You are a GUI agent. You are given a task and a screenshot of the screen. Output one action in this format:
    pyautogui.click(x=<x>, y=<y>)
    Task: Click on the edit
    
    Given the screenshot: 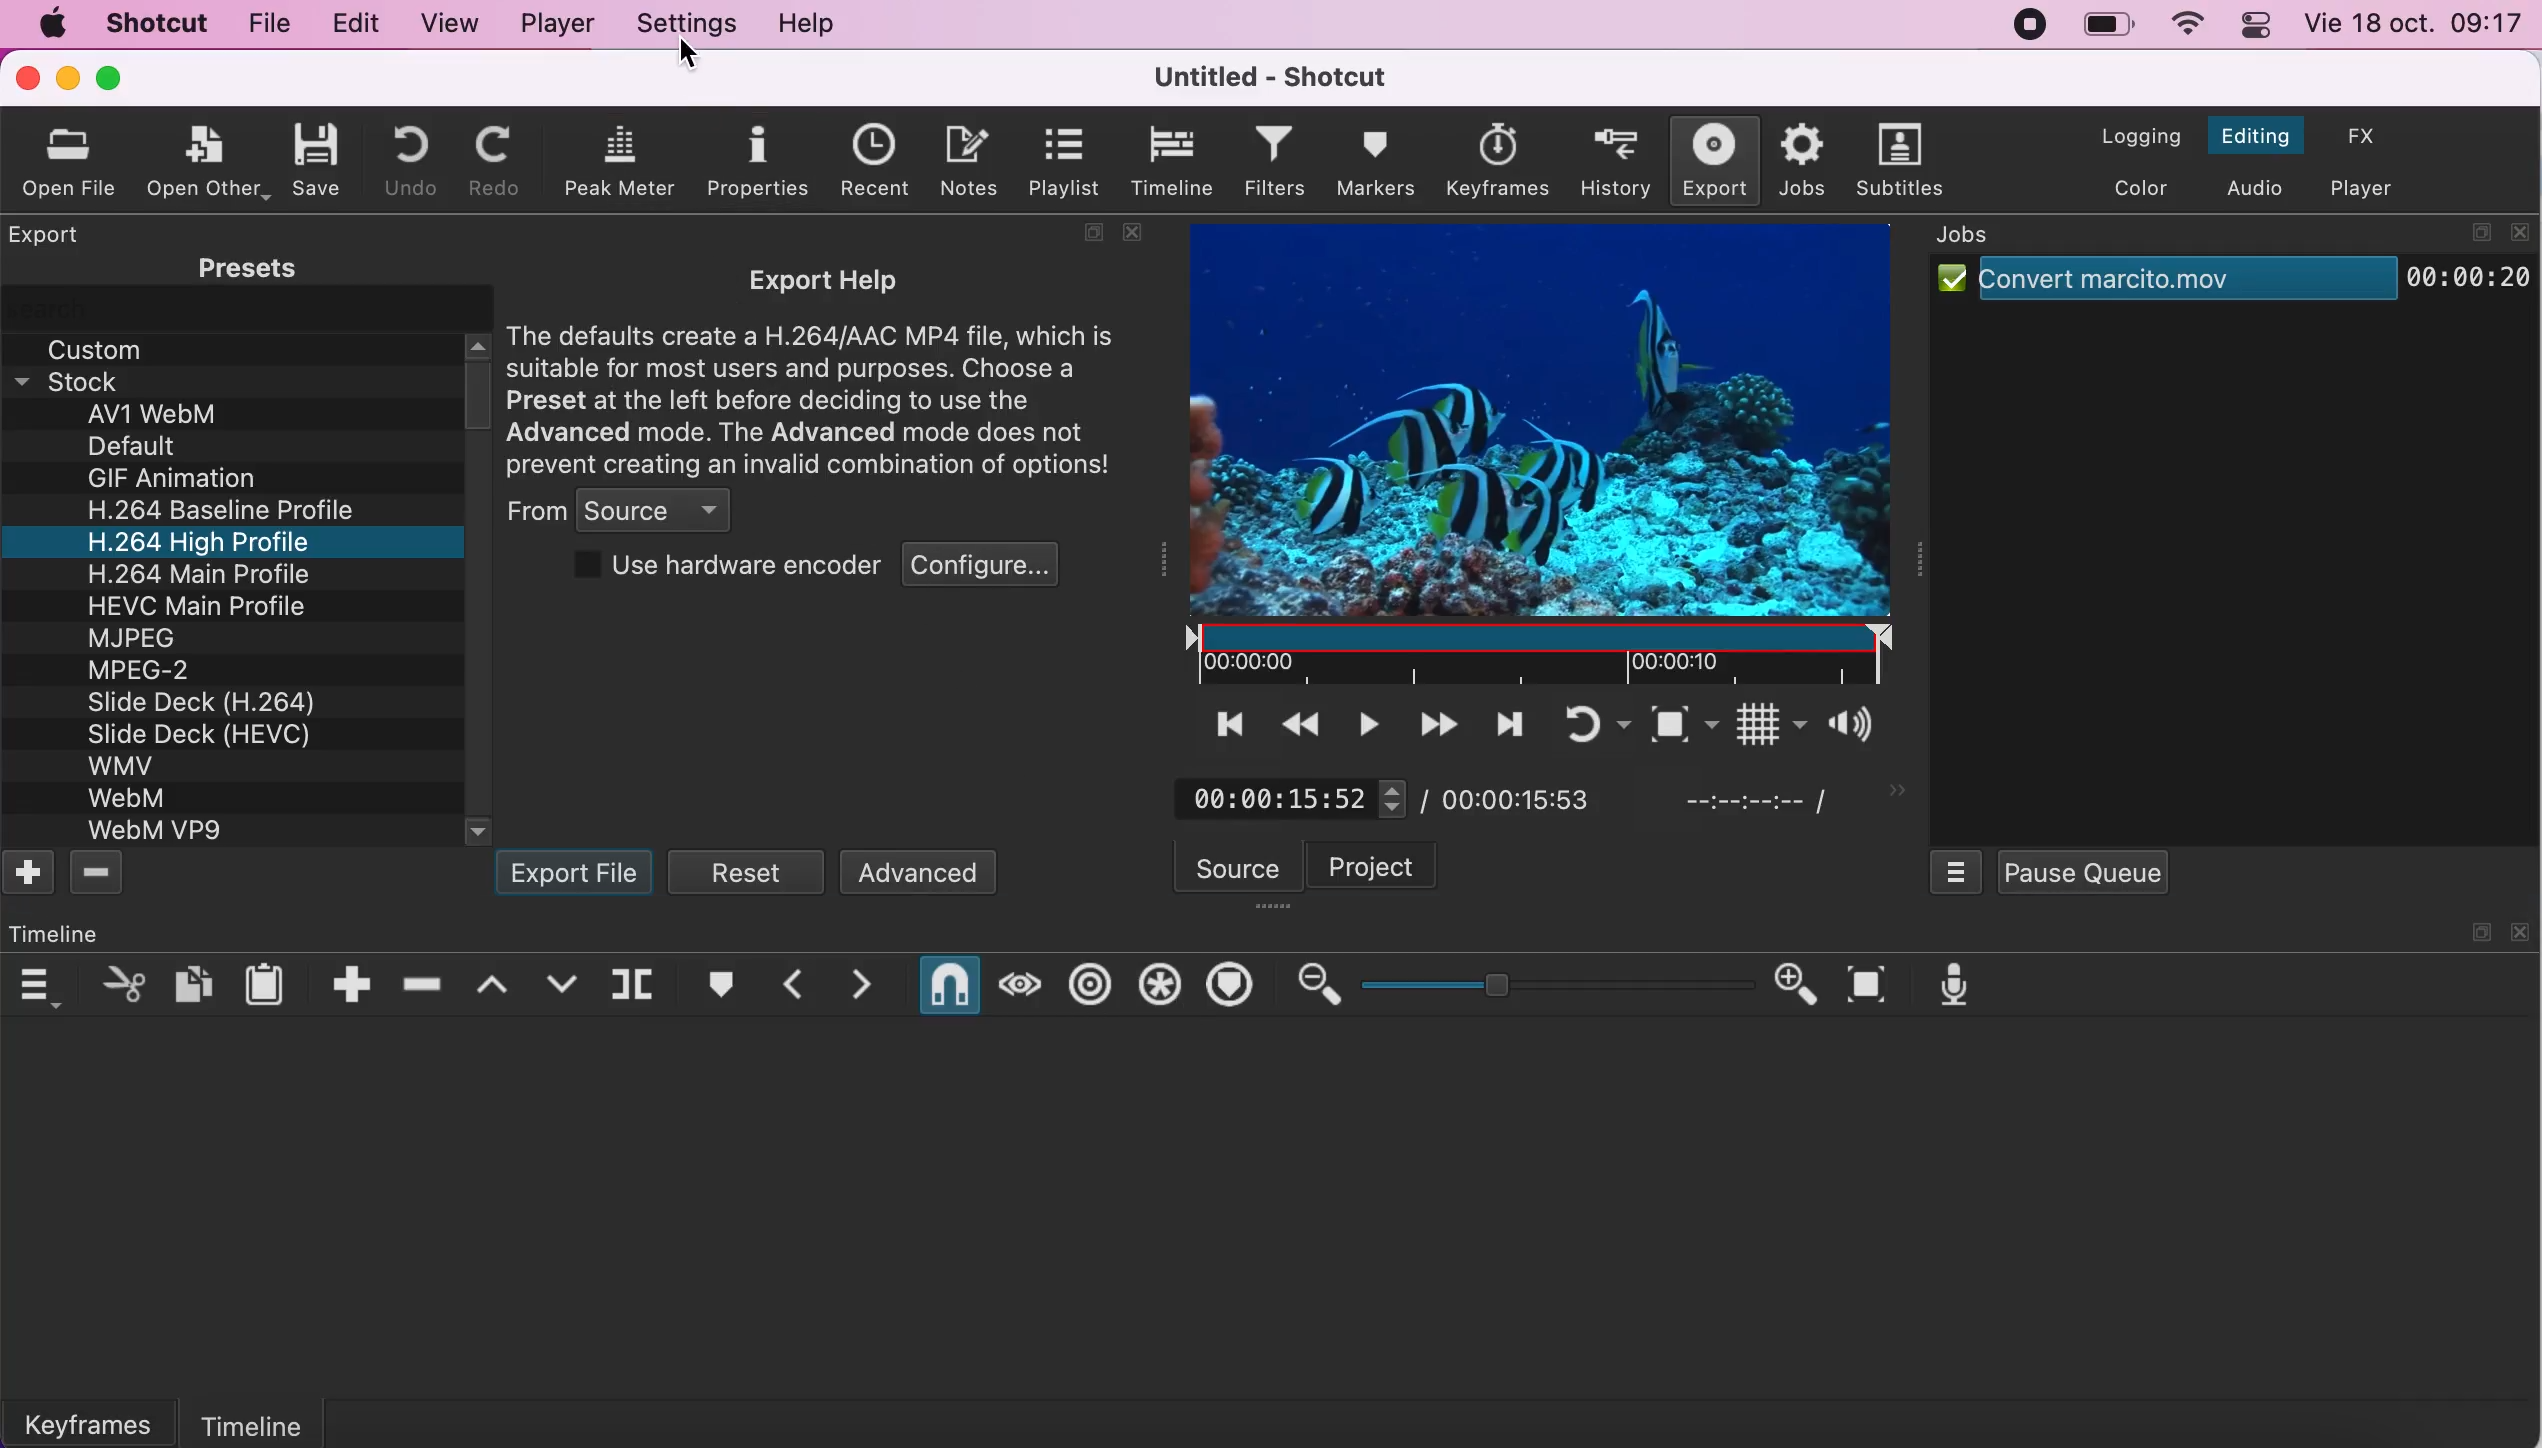 What is the action you would take?
    pyautogui.click(x=351, y=21)
    